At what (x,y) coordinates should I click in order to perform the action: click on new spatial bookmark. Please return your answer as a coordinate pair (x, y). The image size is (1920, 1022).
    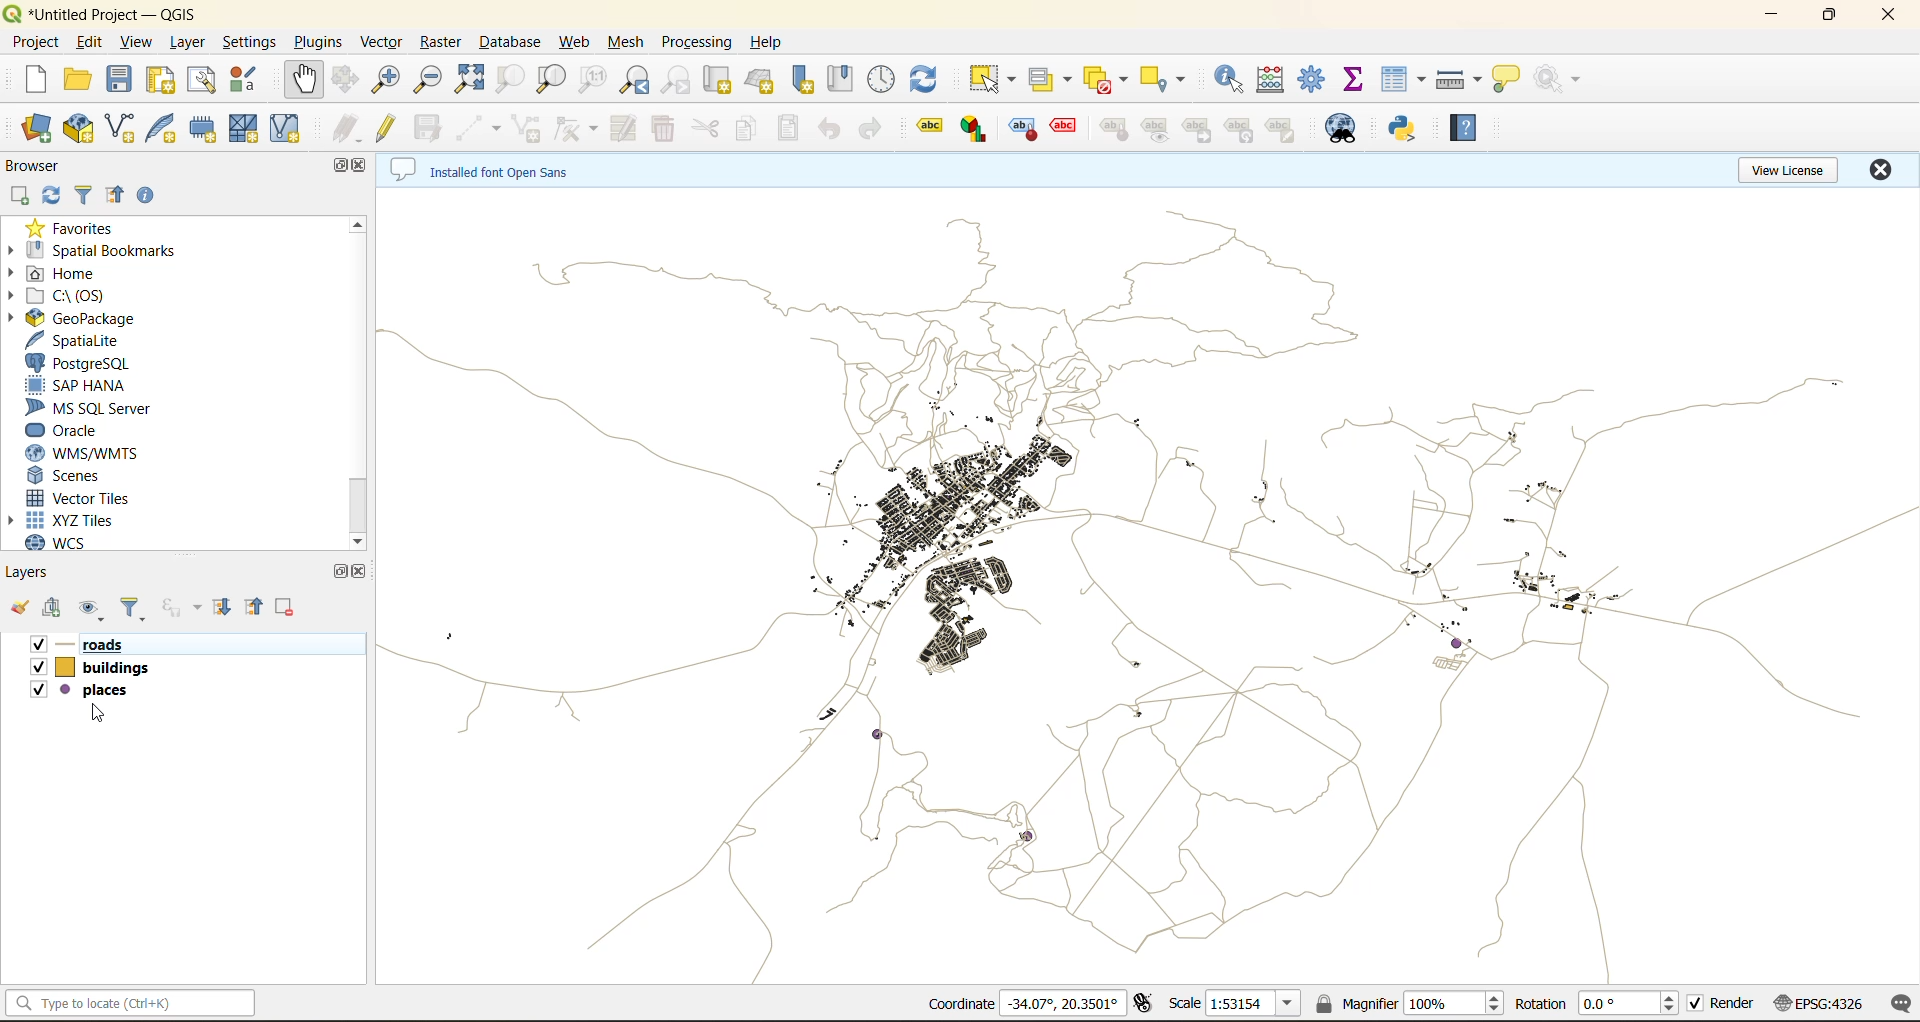
    Looking at the image, I should click on (809, 78).